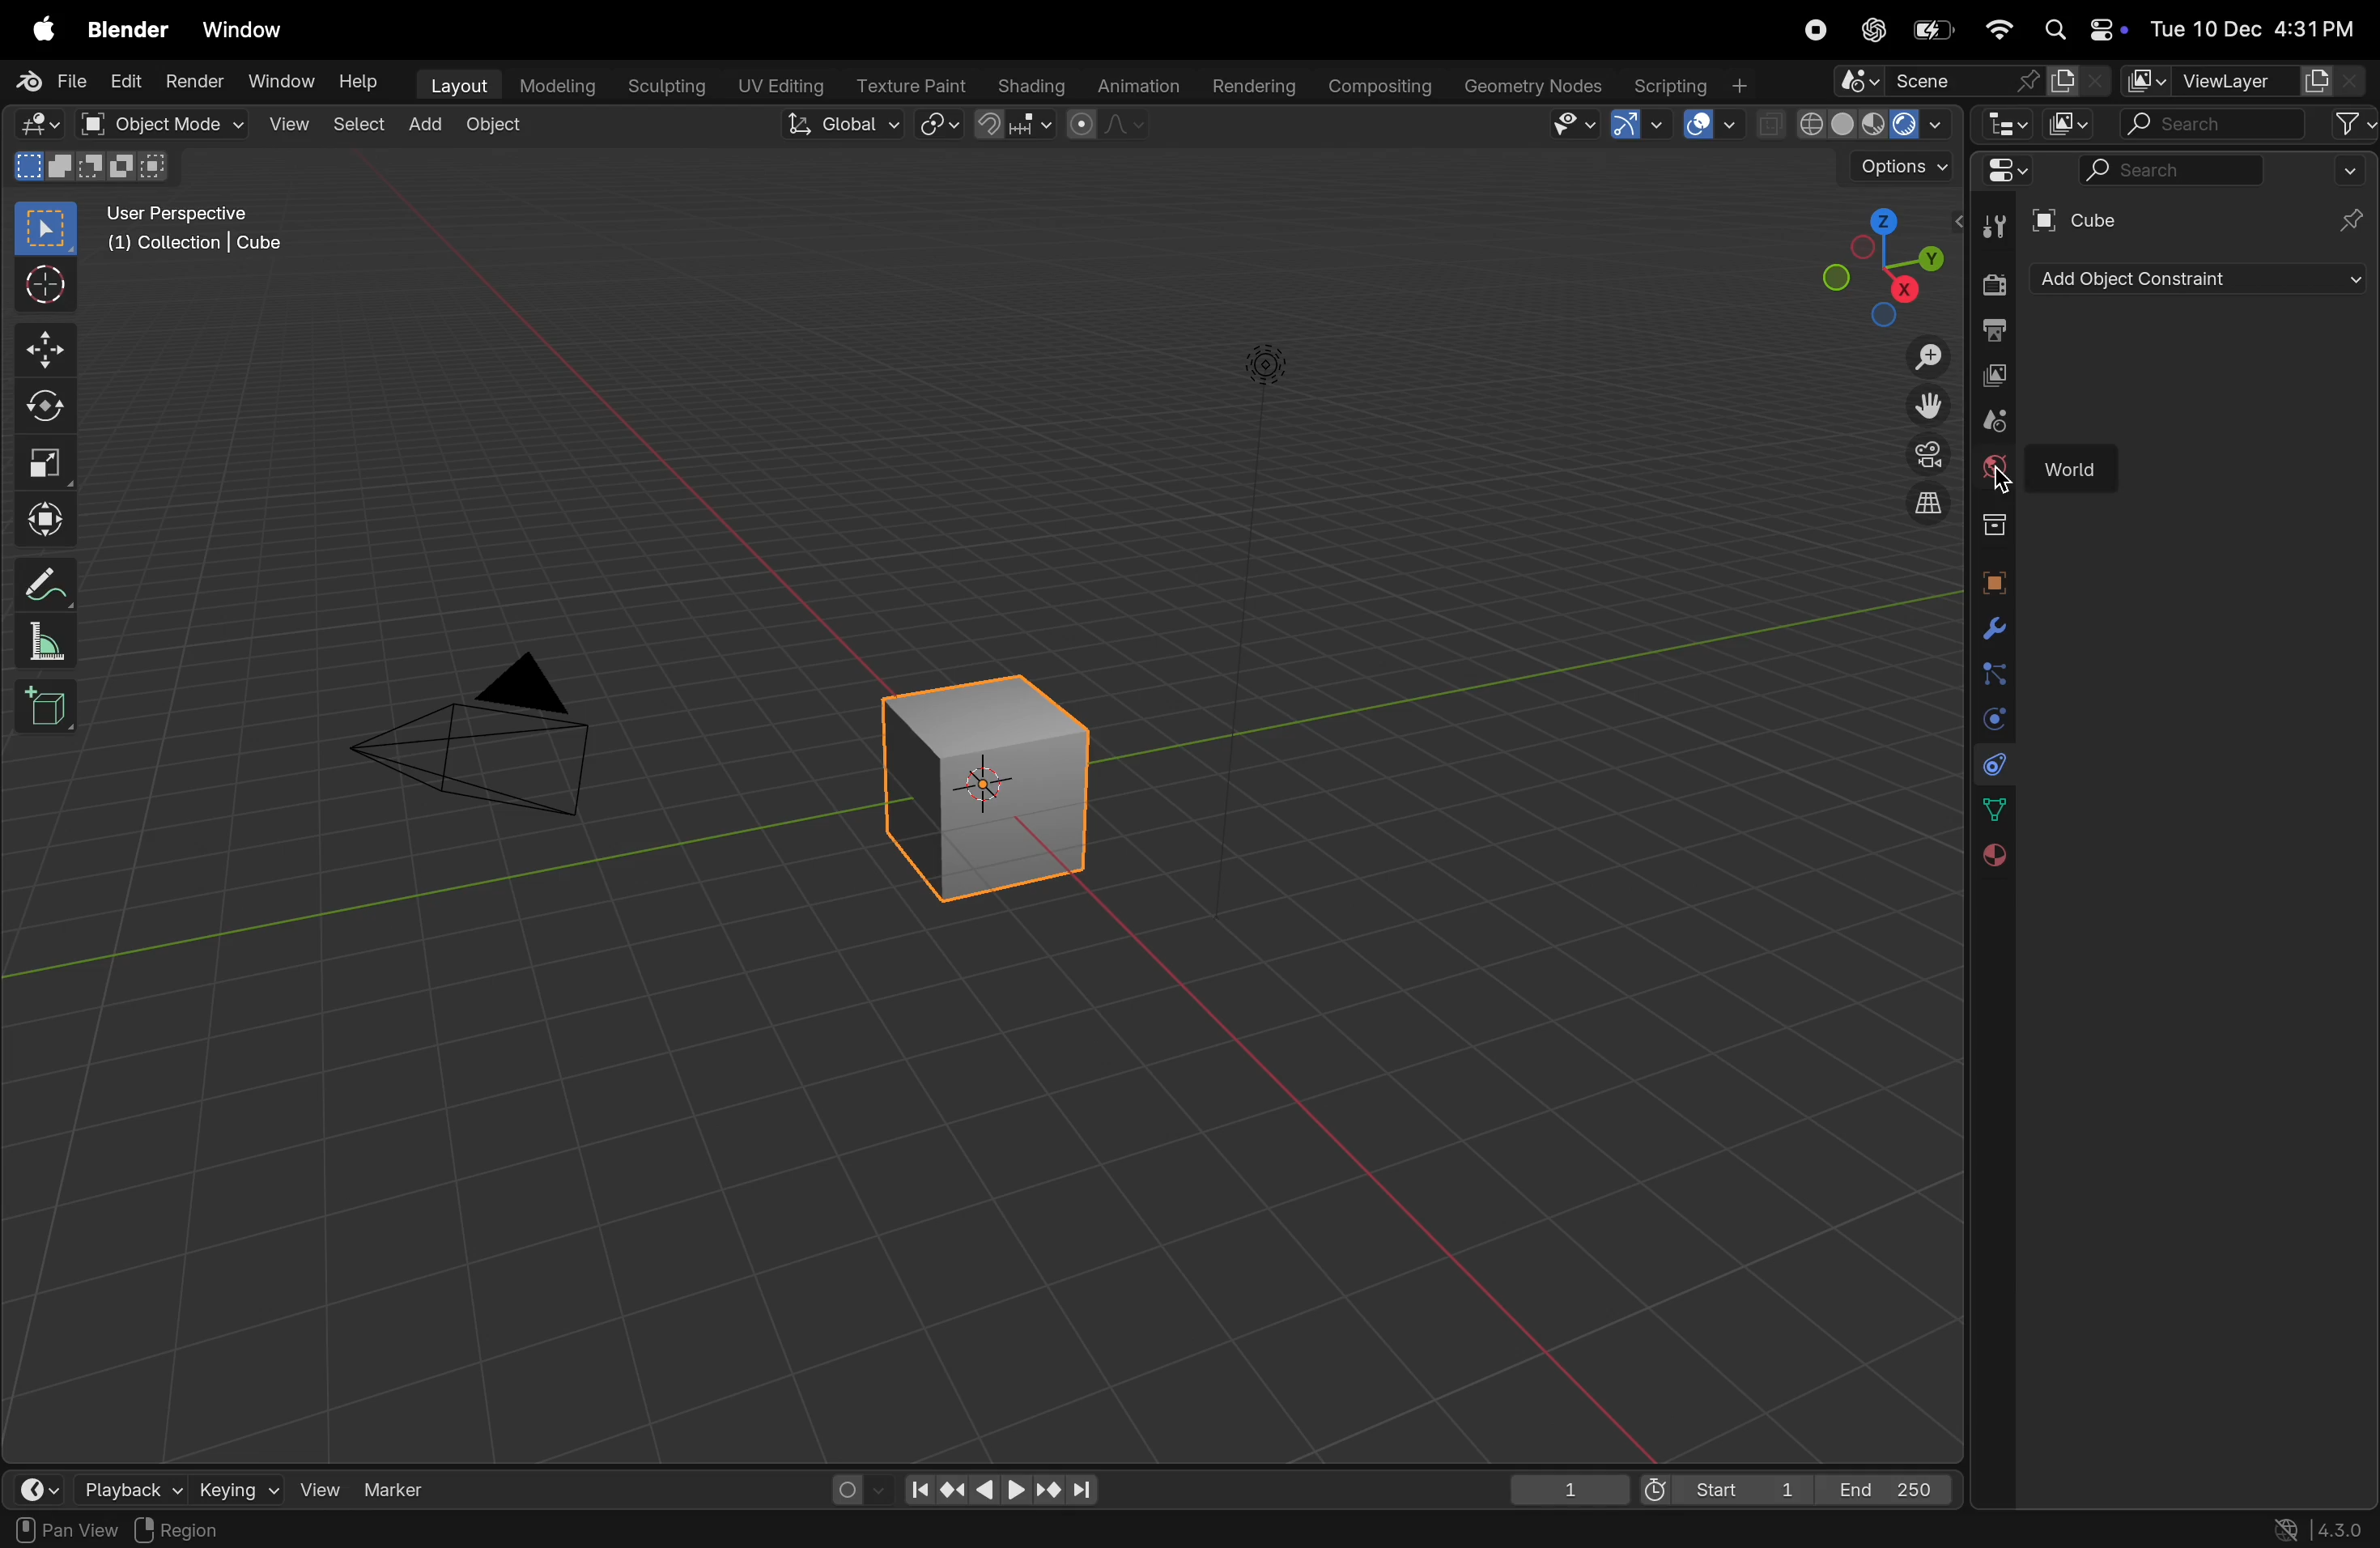 The height and width of the screenshot is (1548, 2380). What do you see at coordinates (280, 82) in the screenshot?
I see `Window` at bounding box center [280, 82].